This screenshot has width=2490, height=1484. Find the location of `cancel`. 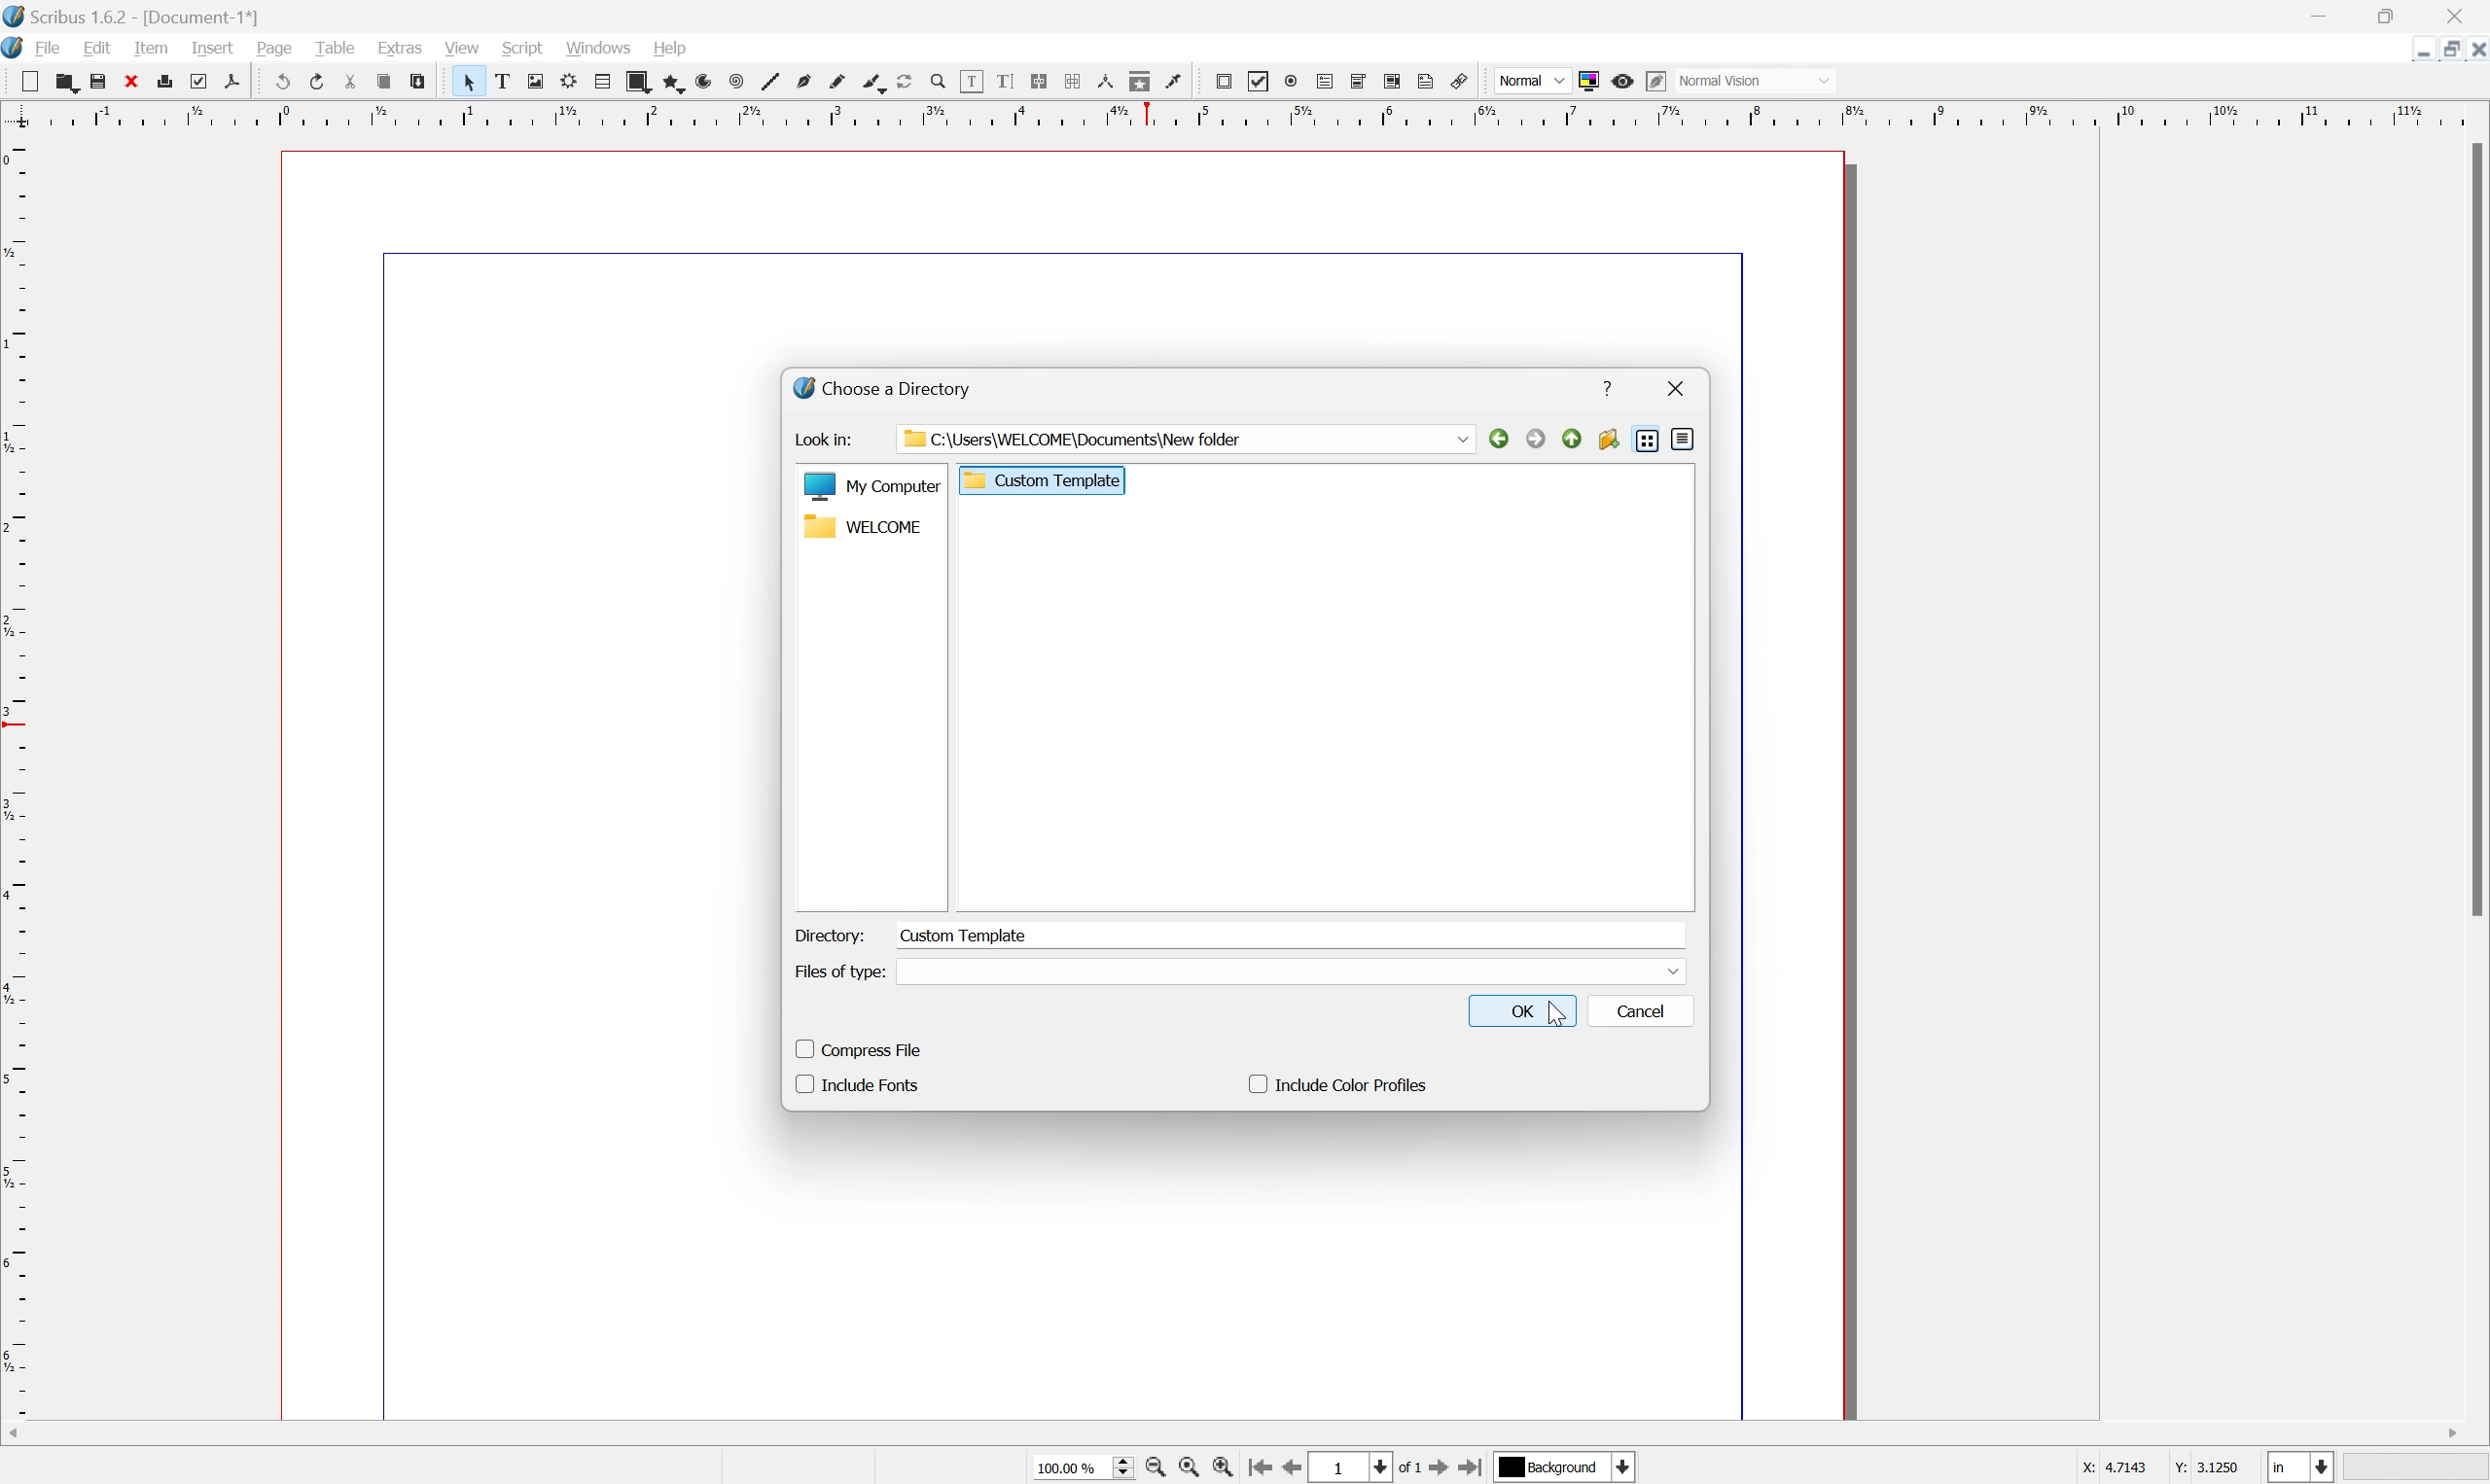

cancel is located at coordinates (1648, 1010).